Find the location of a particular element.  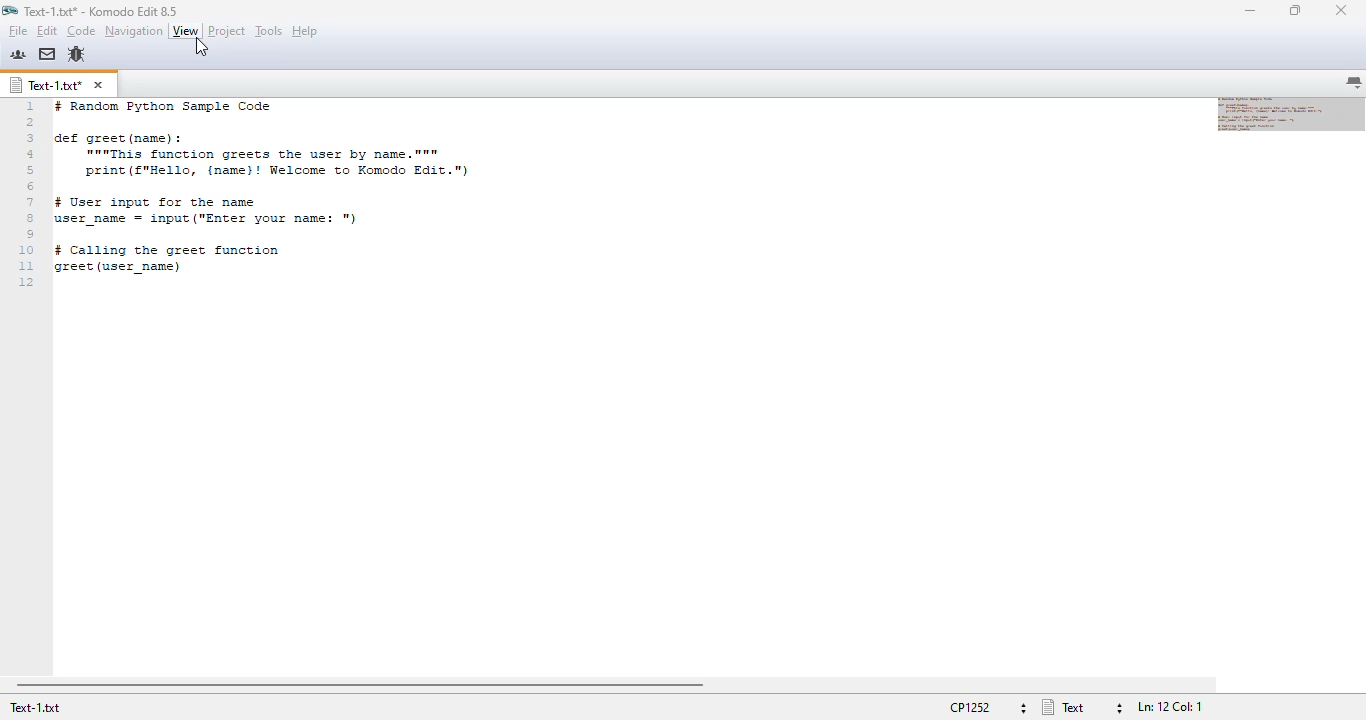

help is located at coordinates (306, 31).